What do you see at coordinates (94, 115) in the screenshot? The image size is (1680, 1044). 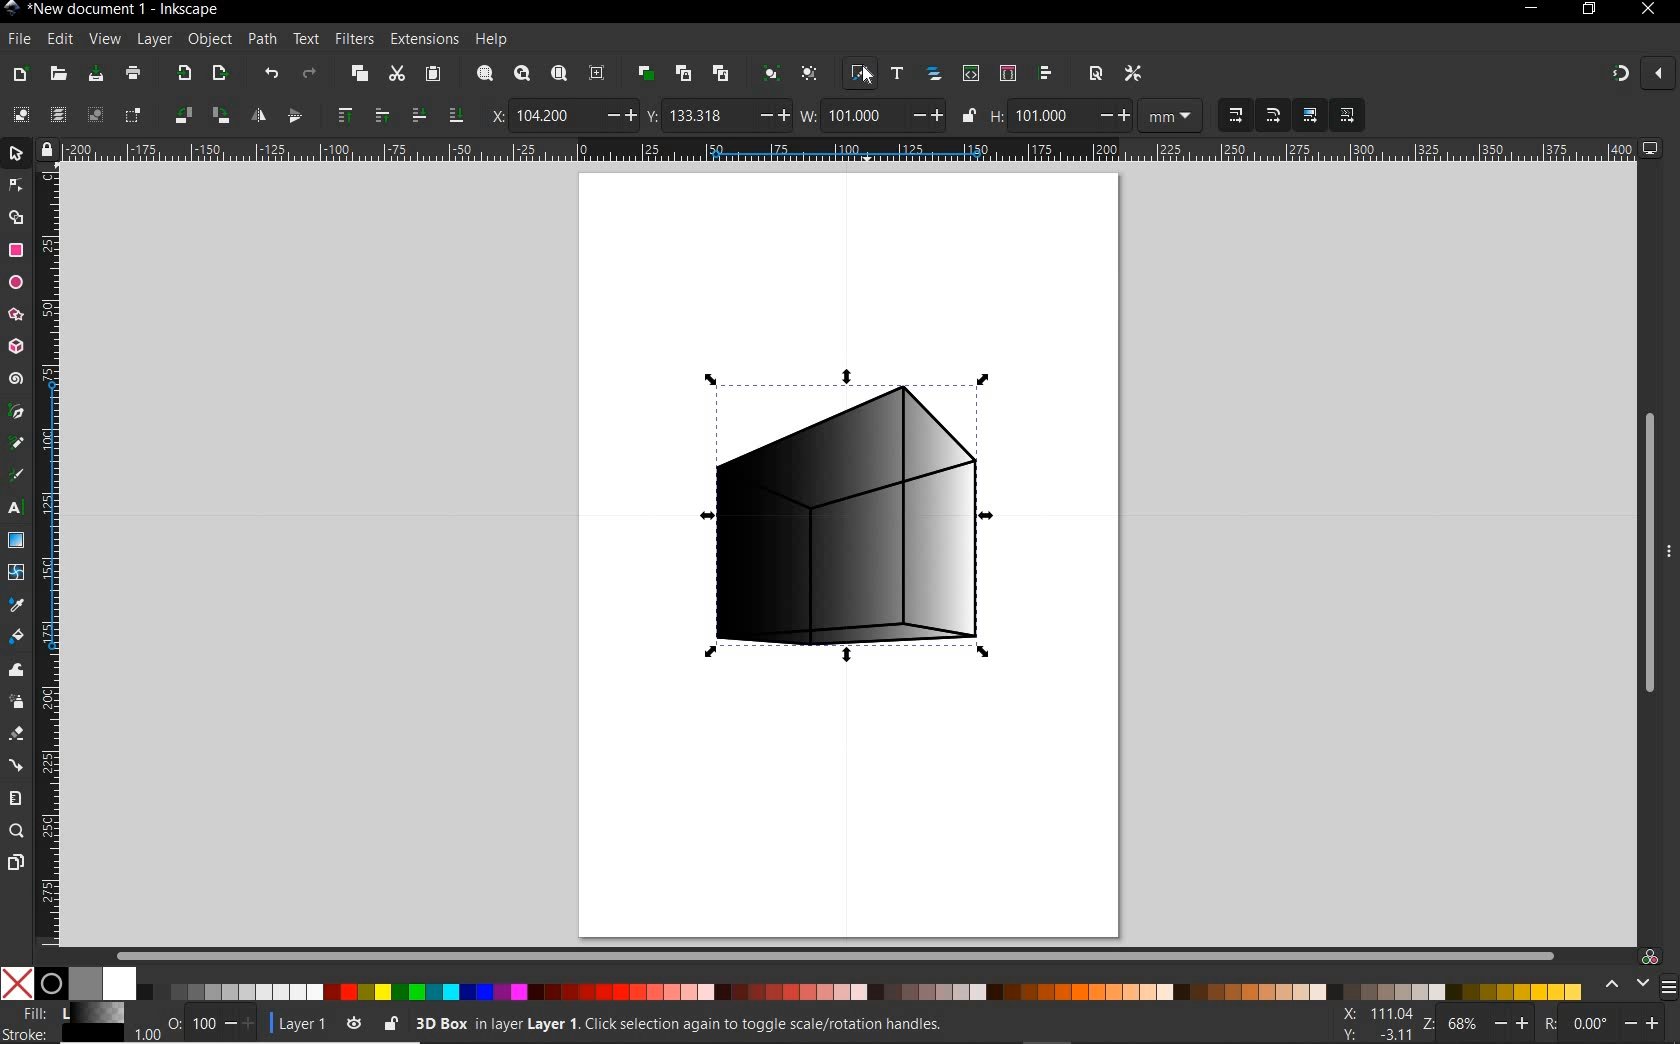 I see `DESELECT ANY SELECTED OBJECT` at bounding box center [94, 115].